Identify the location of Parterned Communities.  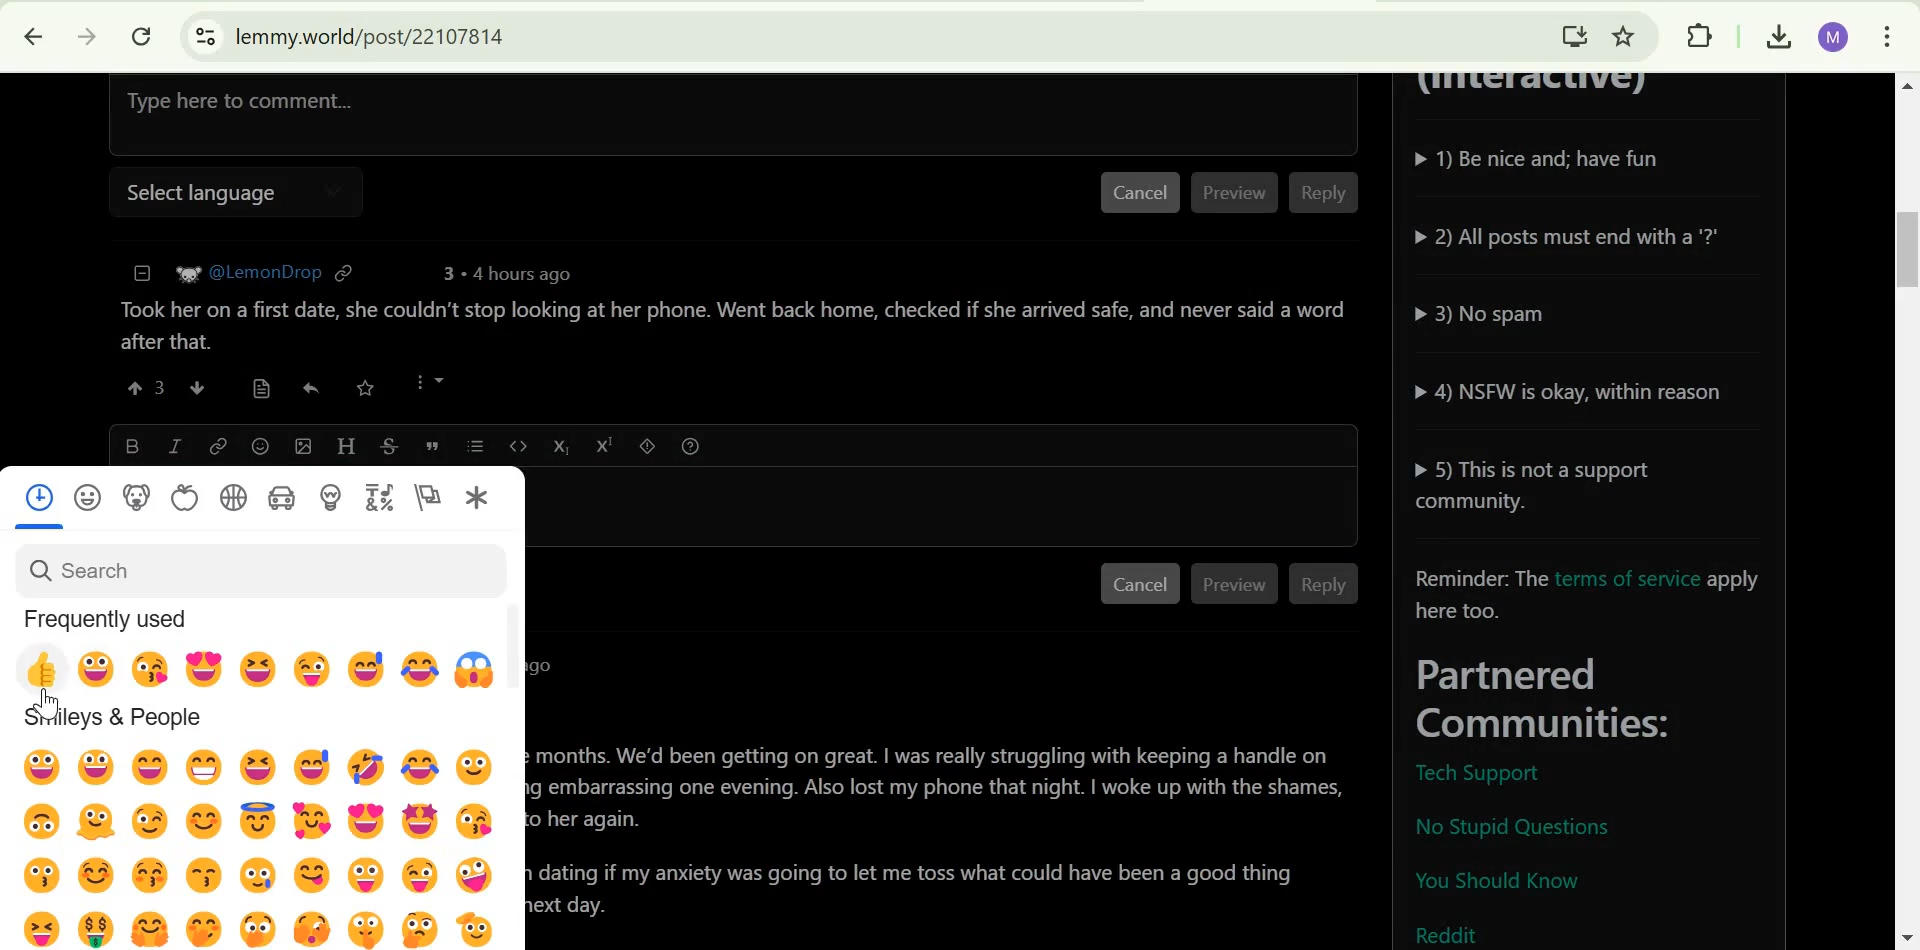
(1597, 700).